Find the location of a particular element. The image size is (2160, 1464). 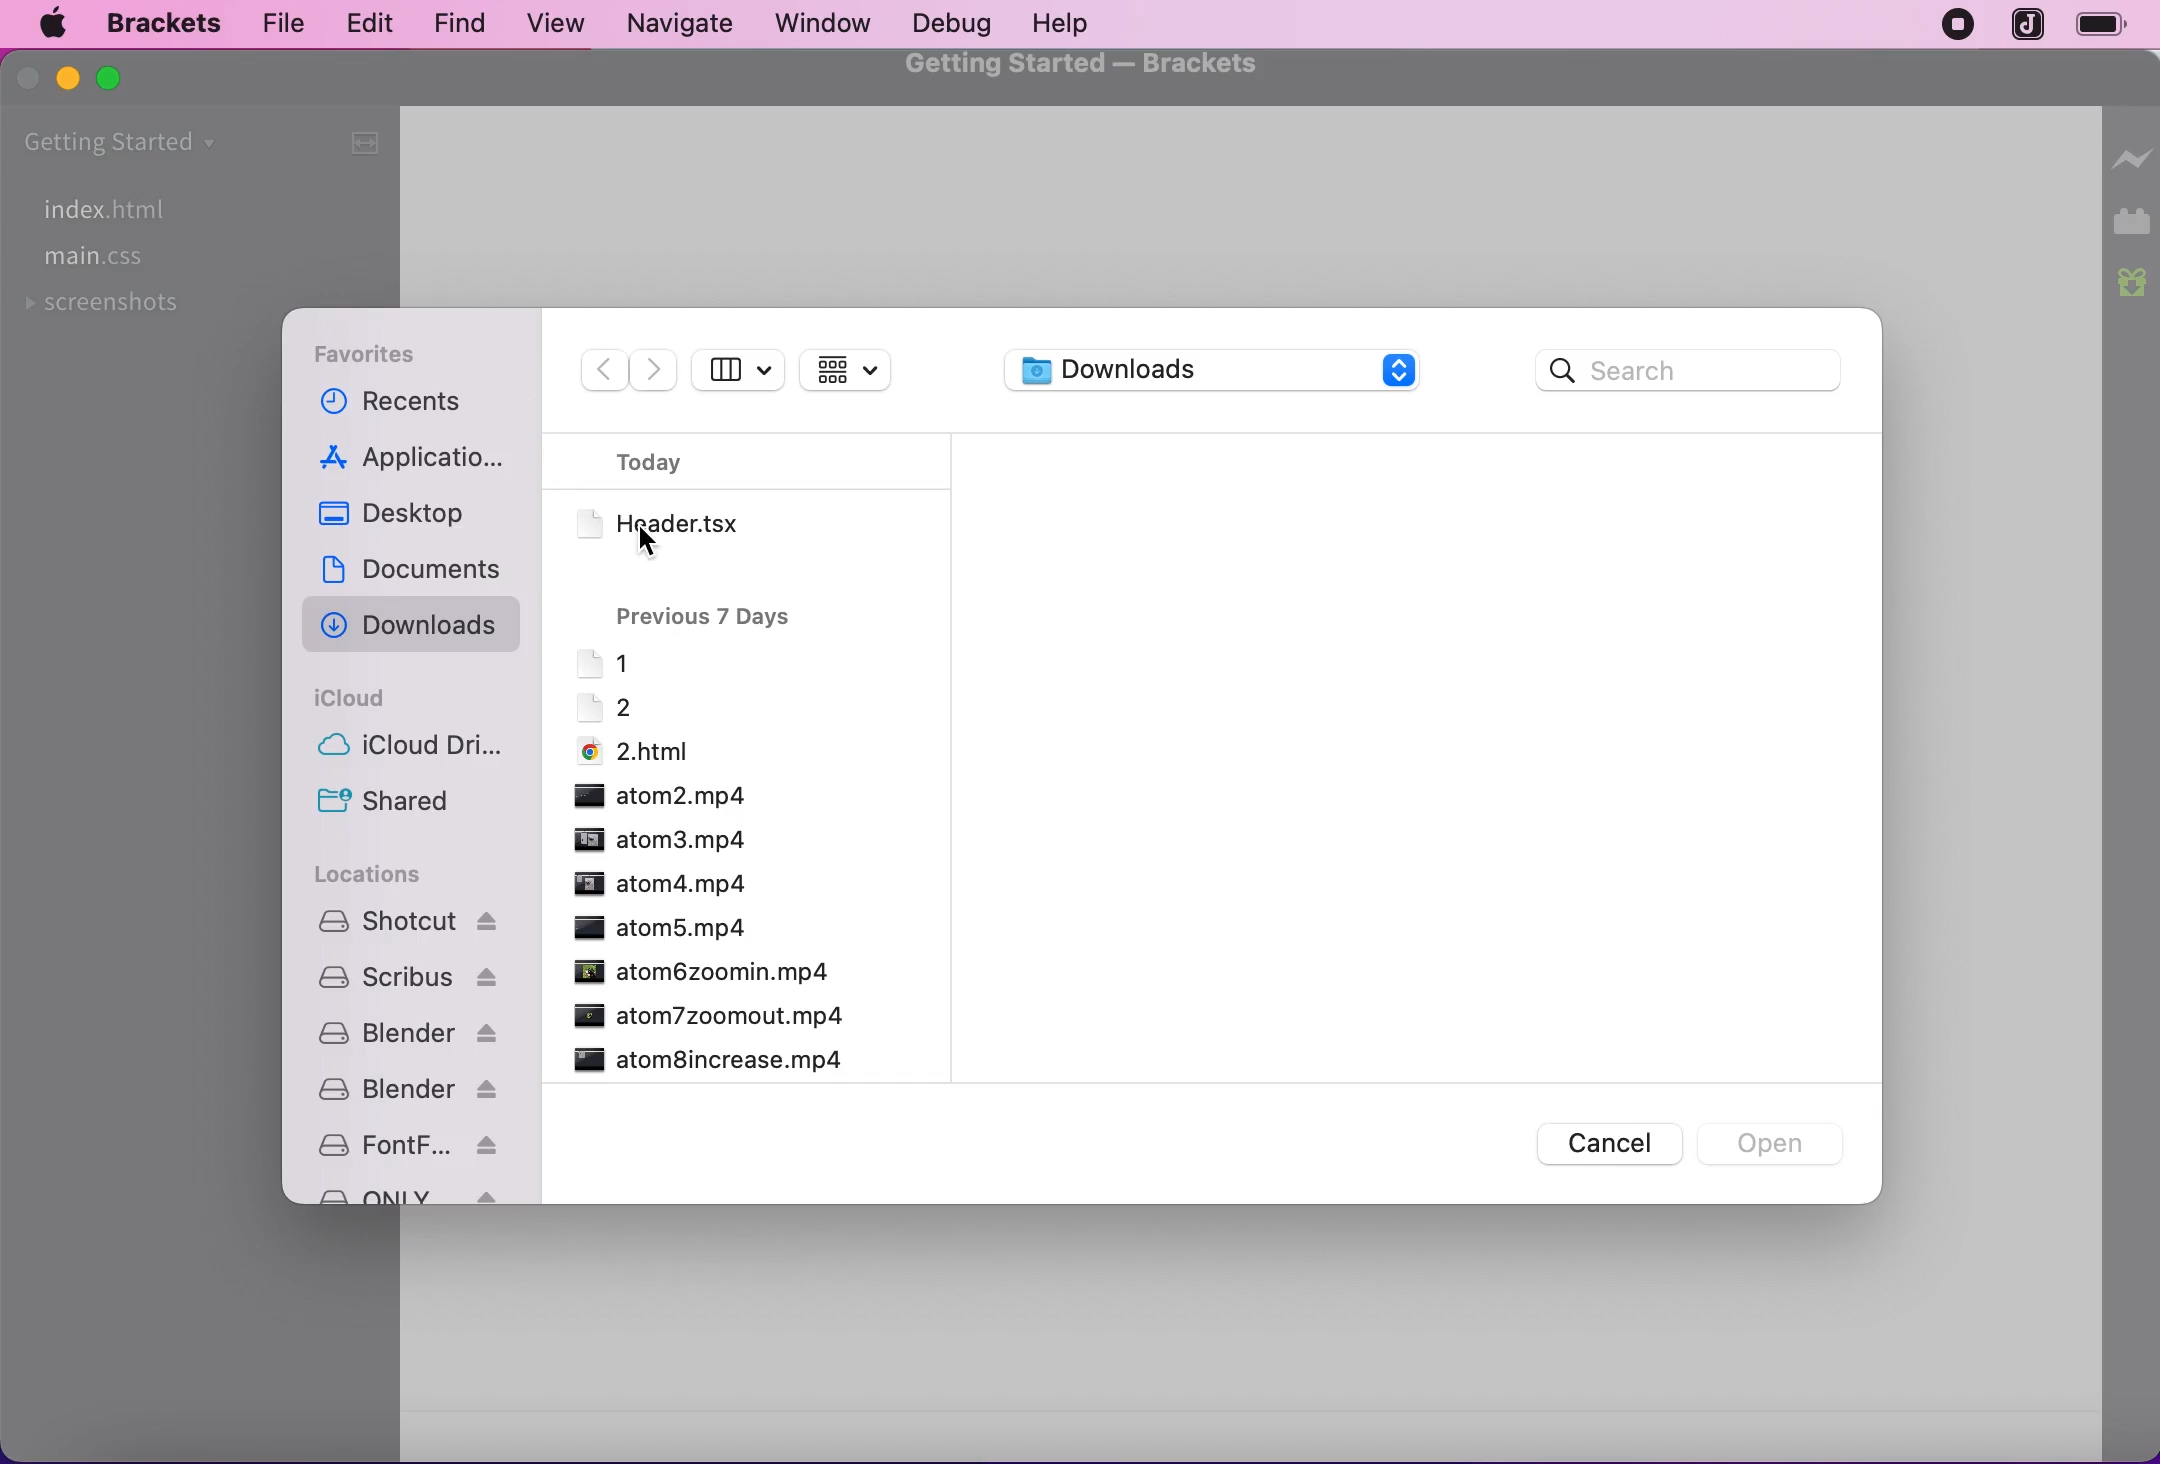

search is located at coordinates (1693, 368).